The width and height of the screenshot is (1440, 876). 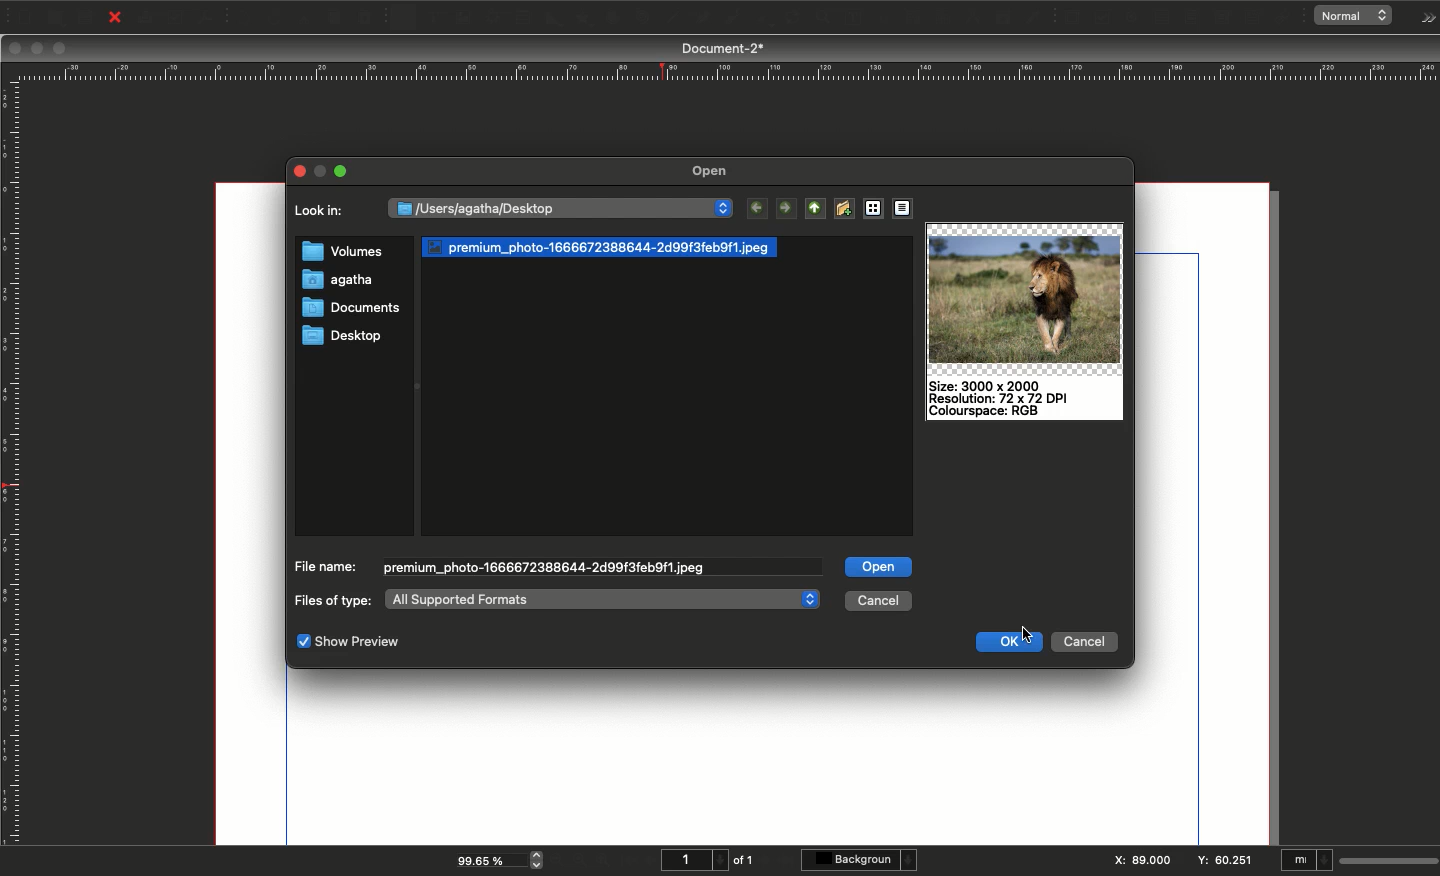 What do you see at coordinates (244, 18) in the screenshot?
I see `Undo` at bounding box center [244, 18].